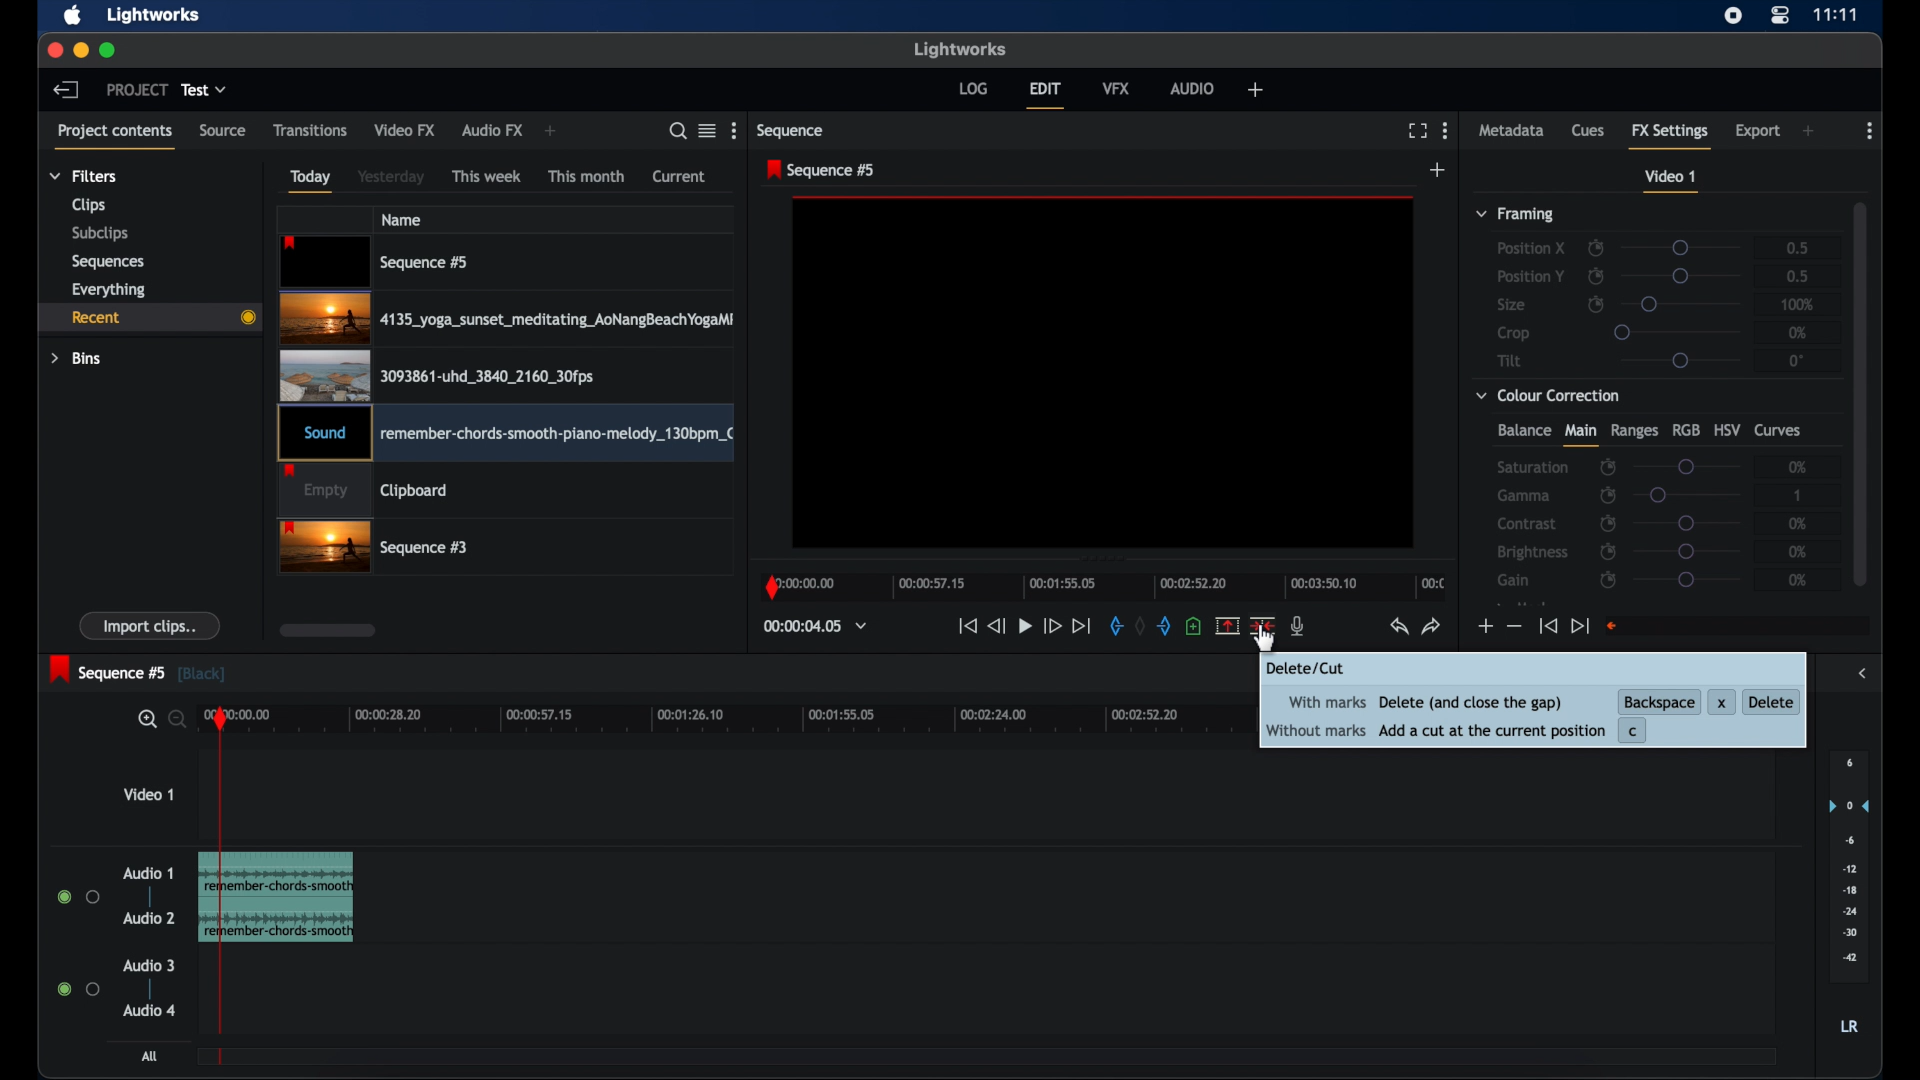  What do you see at coordinates (1682, 248) in the screenshot?
I see `slider` at bounding box center [1682, 248].